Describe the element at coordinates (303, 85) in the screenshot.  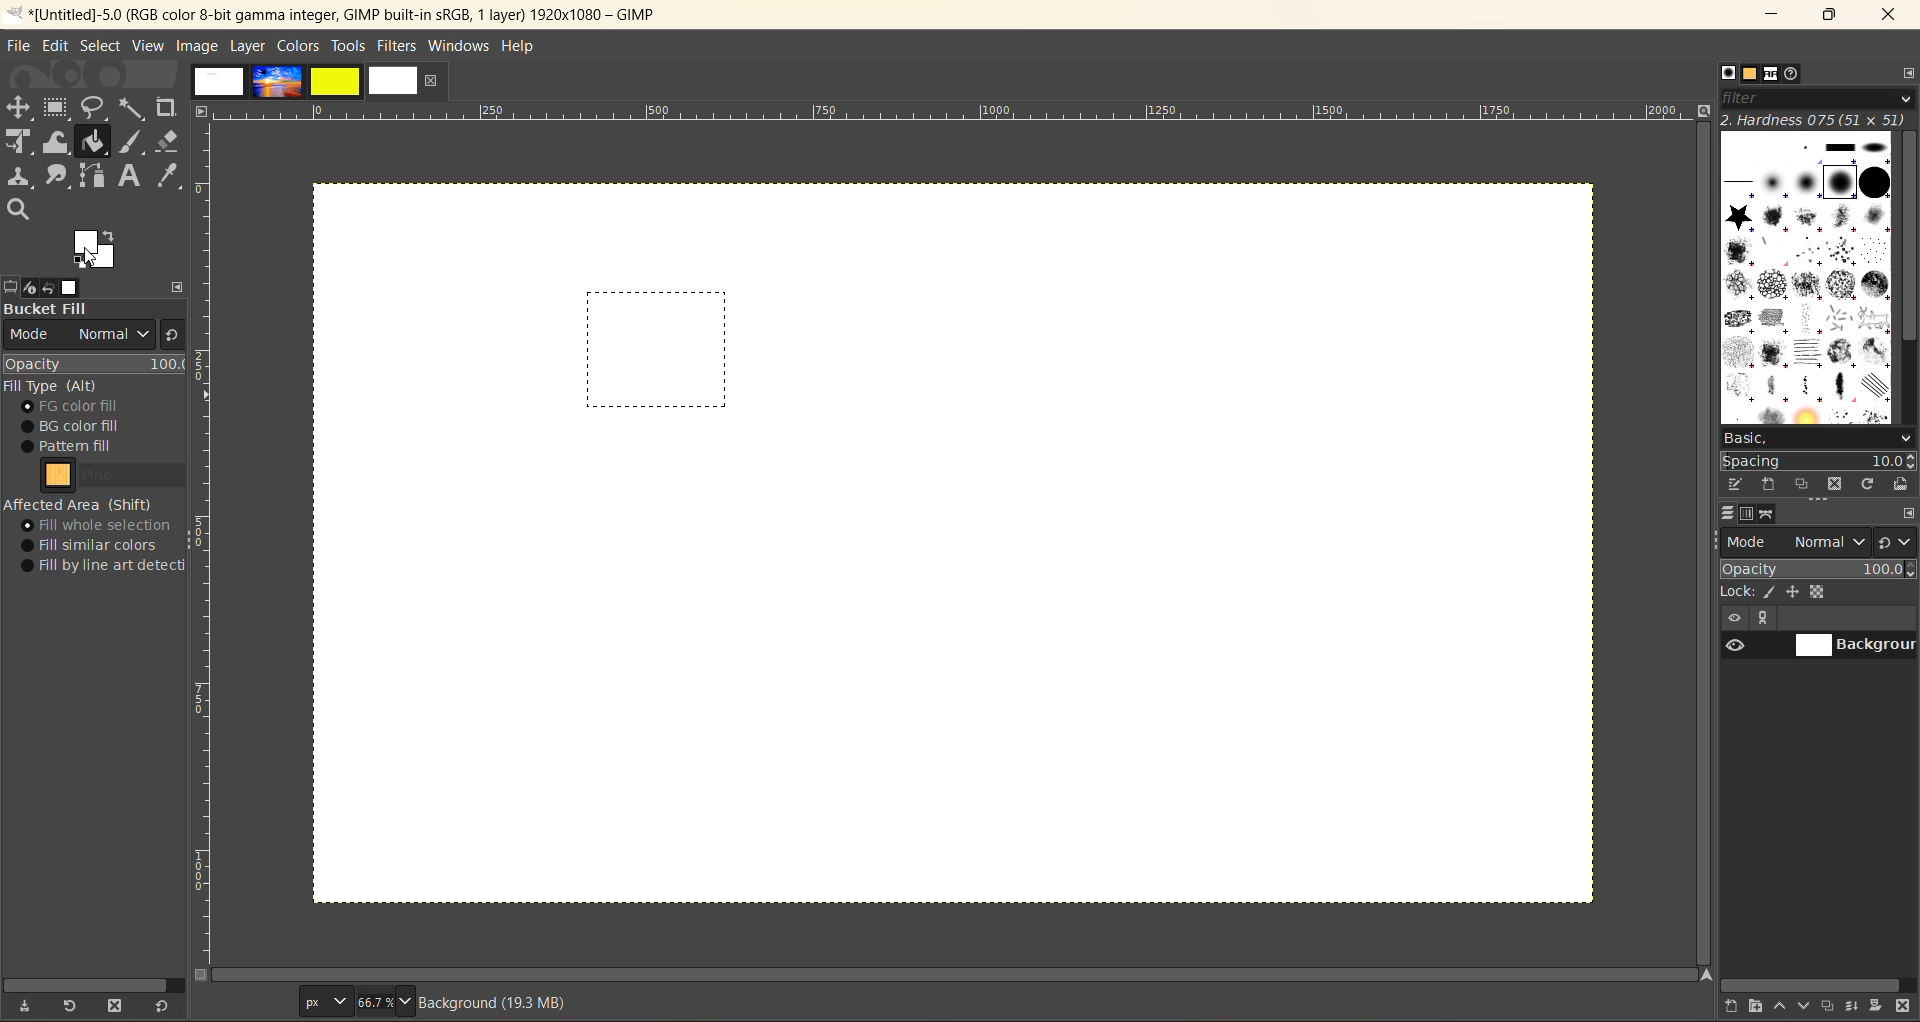
I see `images` at that location.